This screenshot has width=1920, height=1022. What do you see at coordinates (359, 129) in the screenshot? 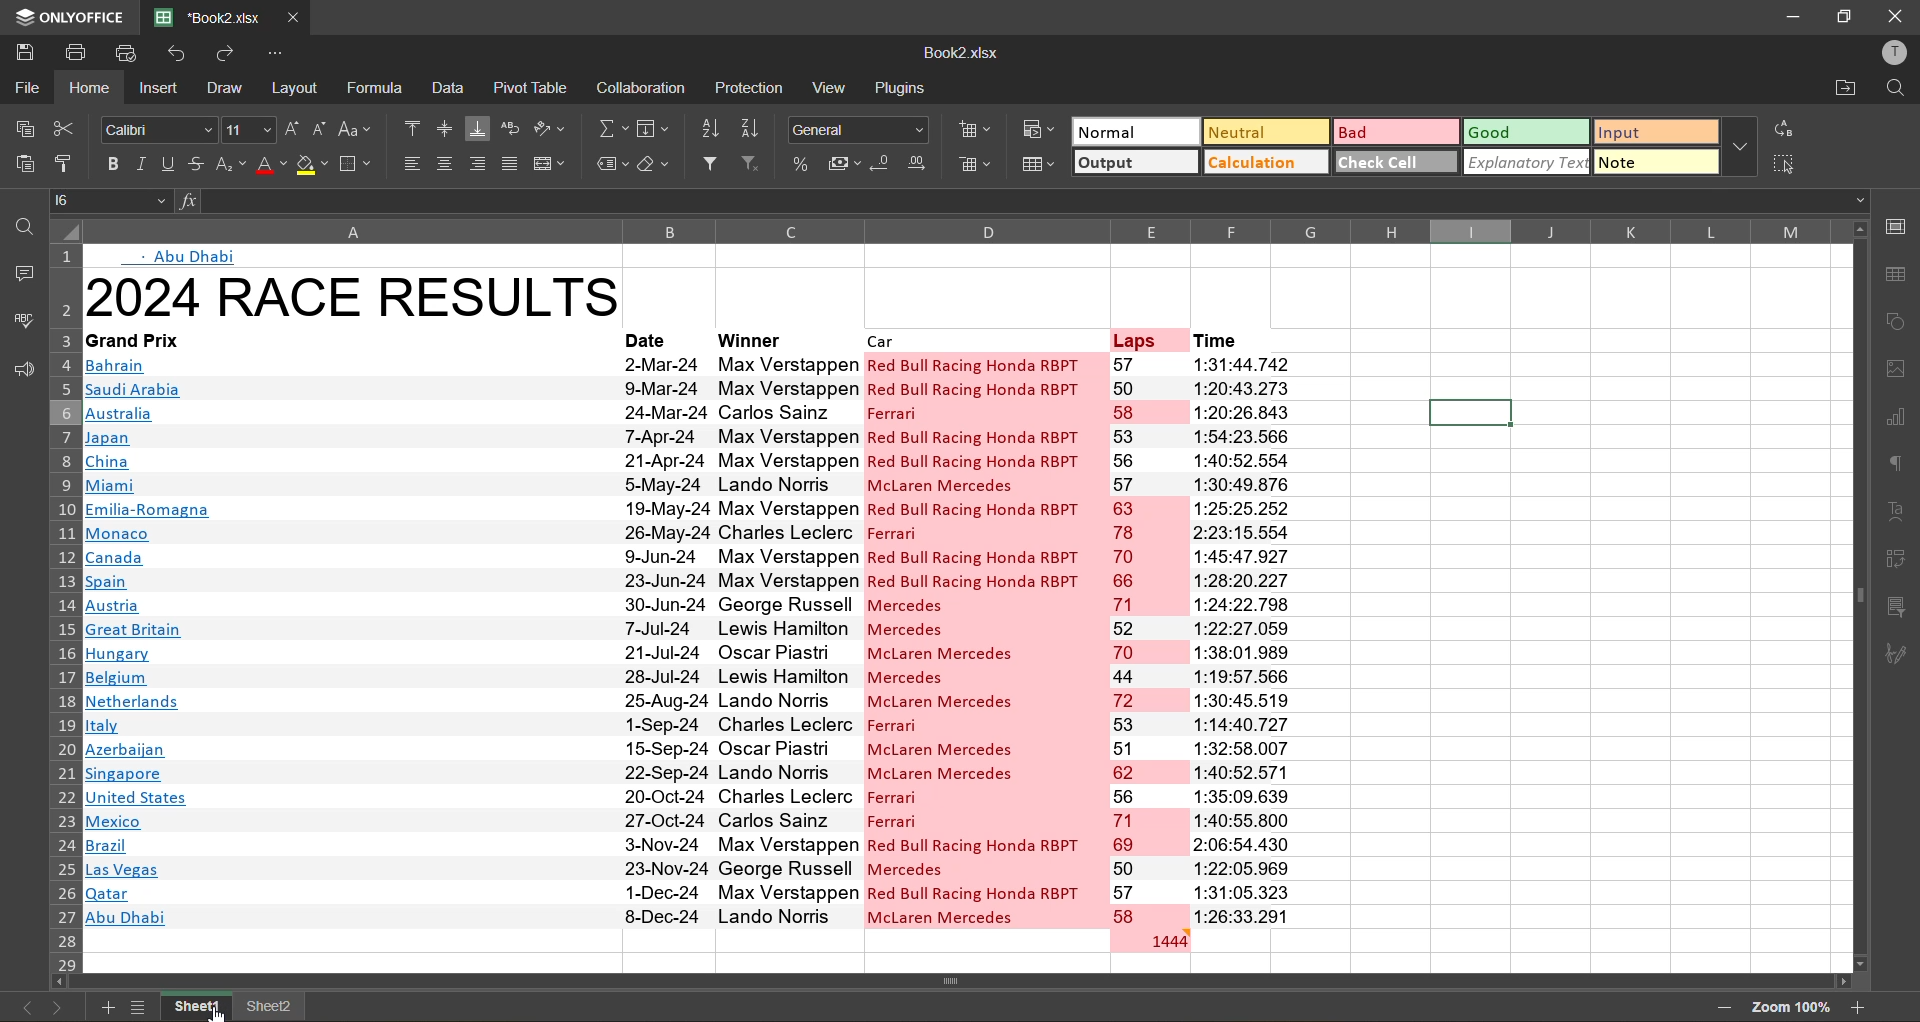
I see `change case` at bounding box center [359, 129].